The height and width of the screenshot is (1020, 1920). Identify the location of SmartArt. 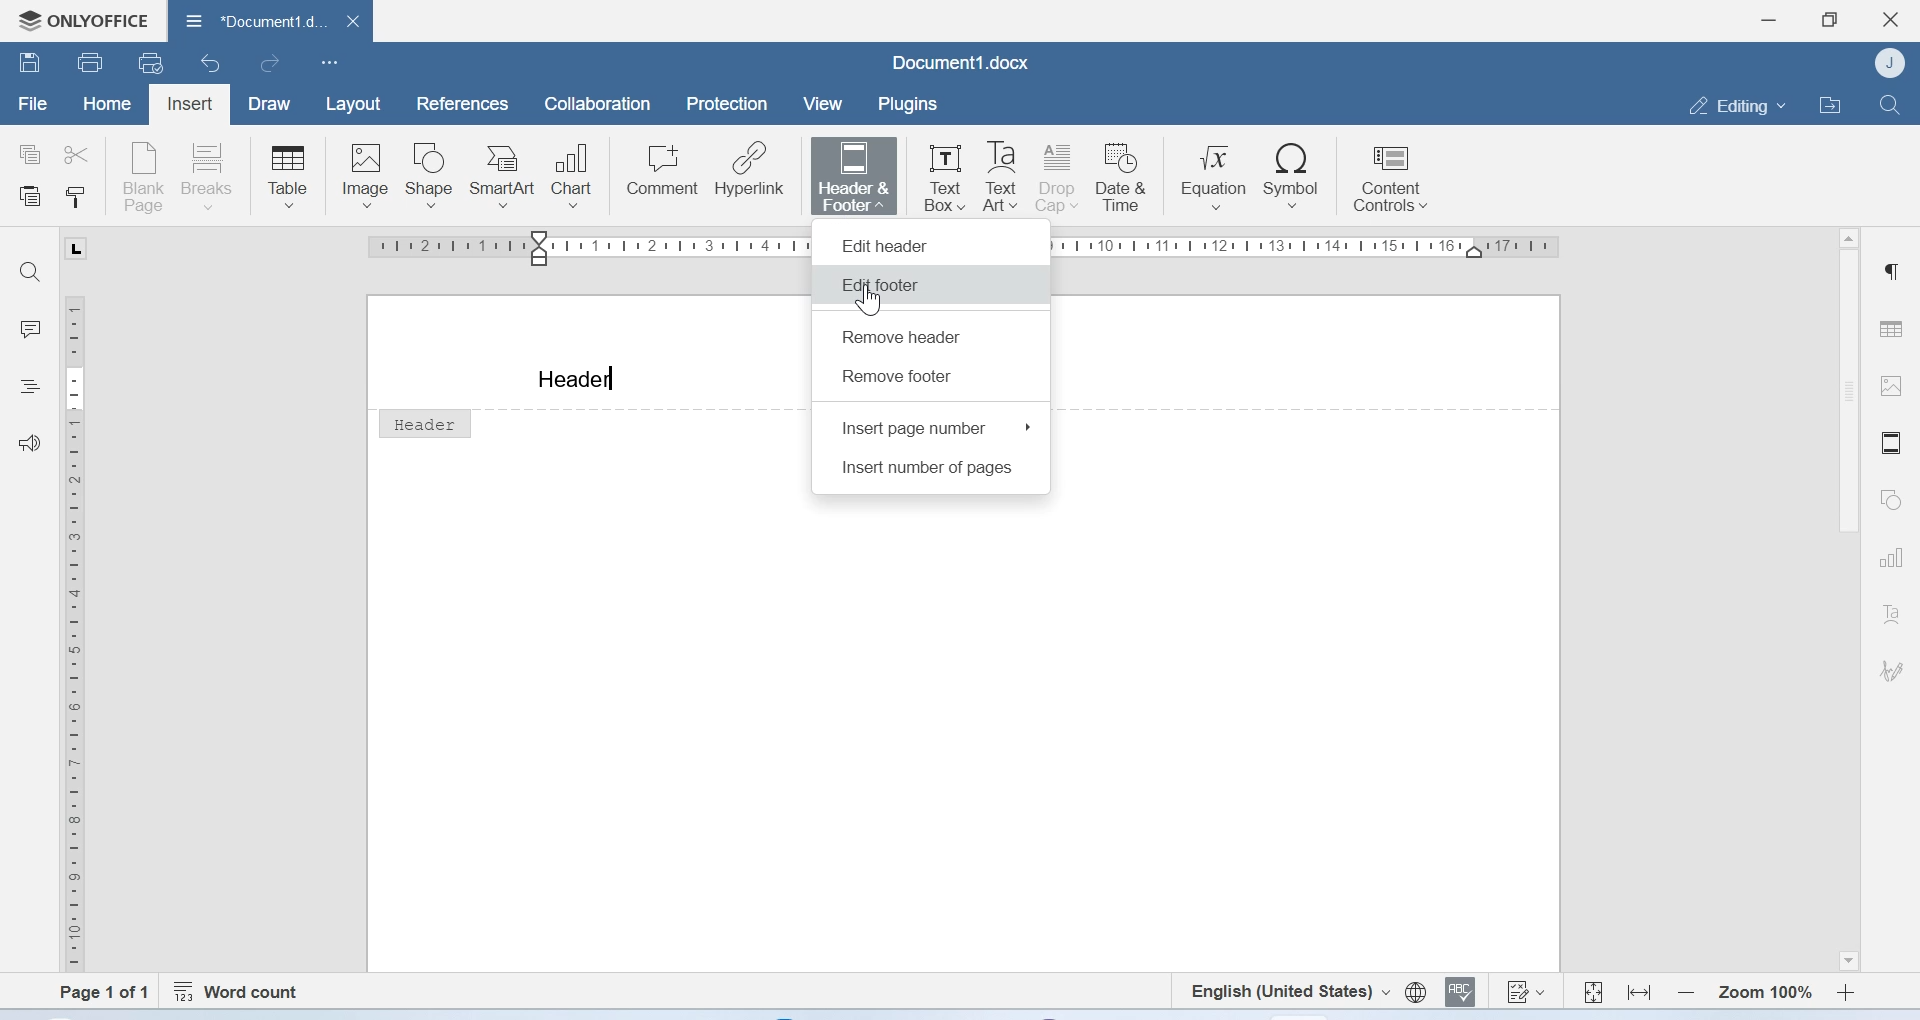
(507, 172).